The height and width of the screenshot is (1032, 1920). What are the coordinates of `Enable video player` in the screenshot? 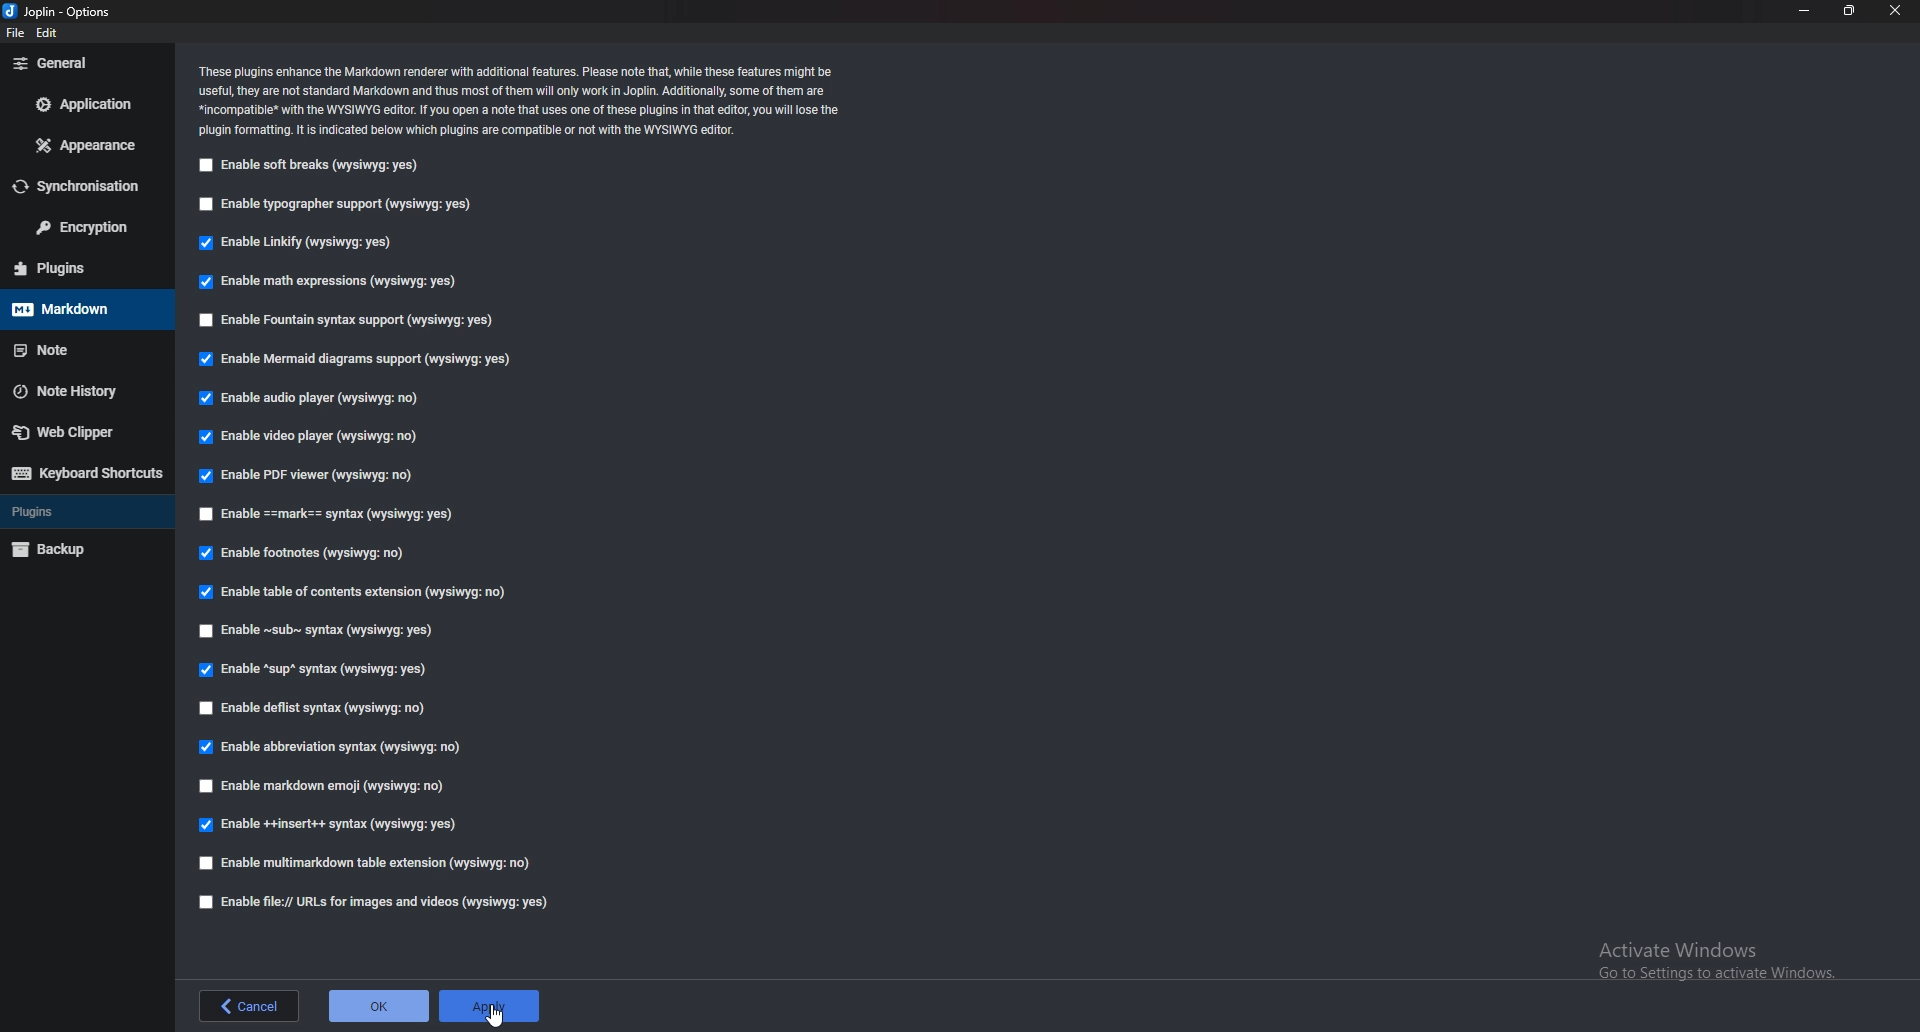 It's located at (309, 434).